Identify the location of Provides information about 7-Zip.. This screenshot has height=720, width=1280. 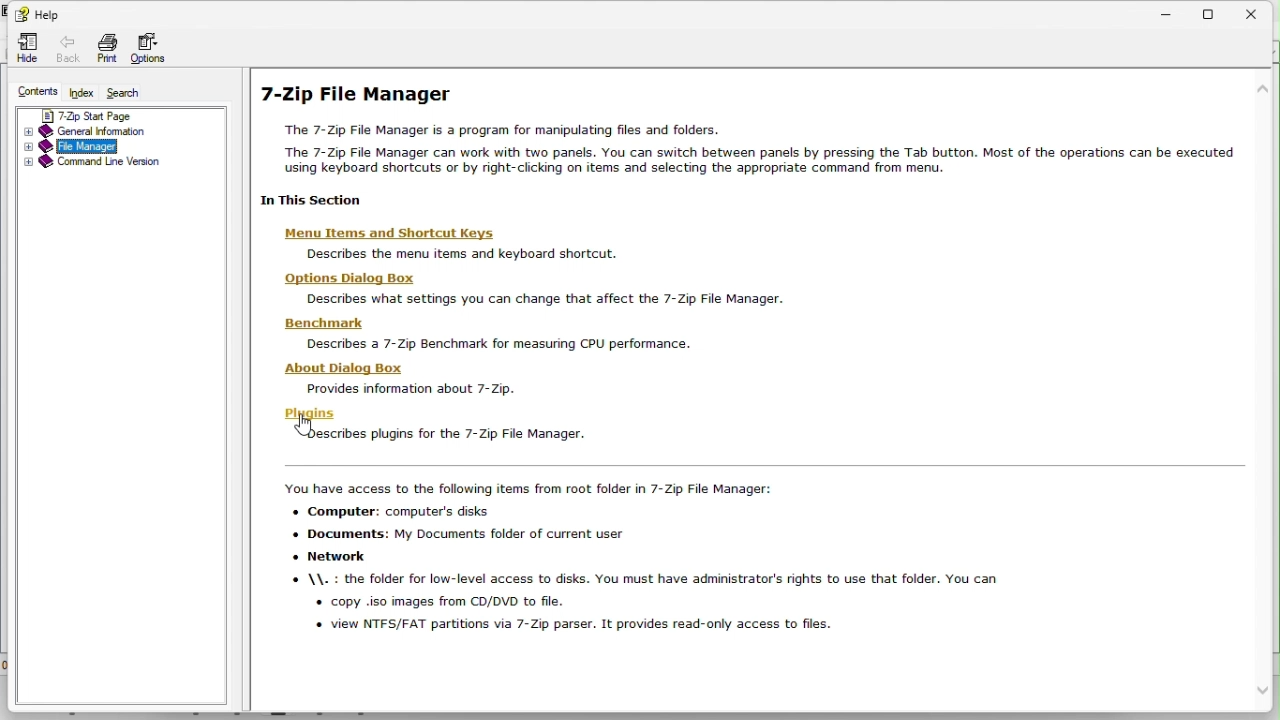
(415, 389).